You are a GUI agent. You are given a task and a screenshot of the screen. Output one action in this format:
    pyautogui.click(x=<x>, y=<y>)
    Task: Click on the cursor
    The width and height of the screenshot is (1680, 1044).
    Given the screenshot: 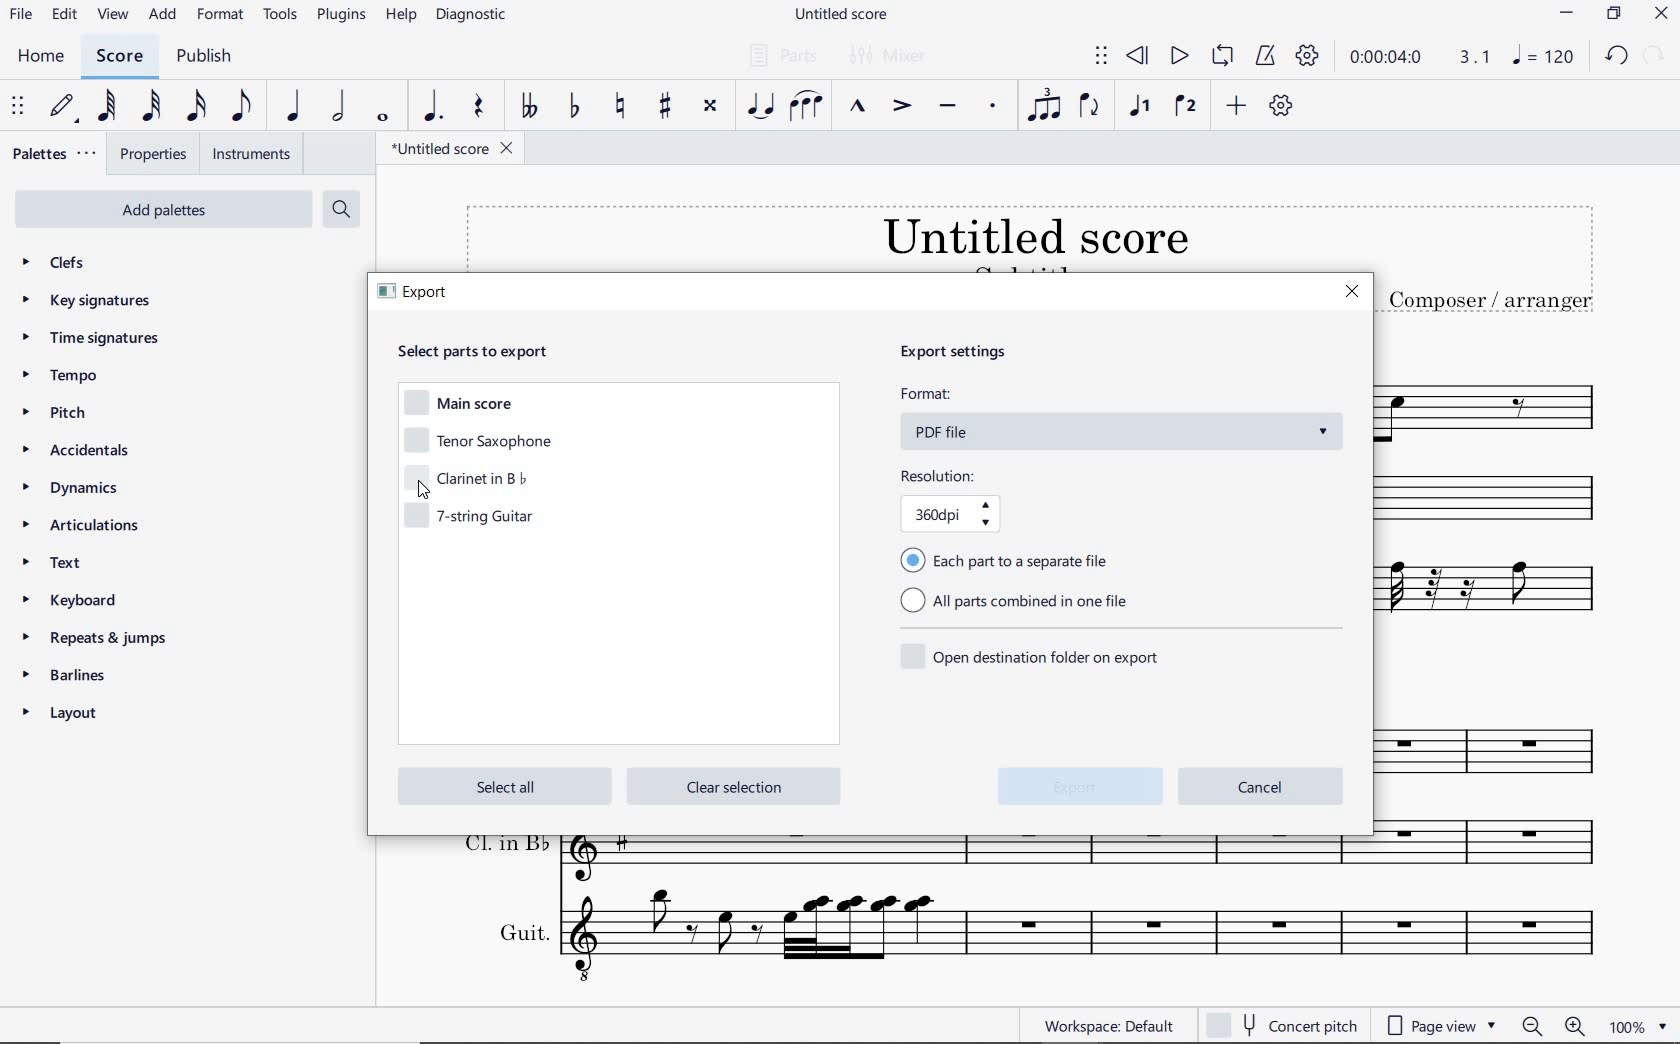 What is the action you would take?
    pyautogui.click(x=427, y=491)
    